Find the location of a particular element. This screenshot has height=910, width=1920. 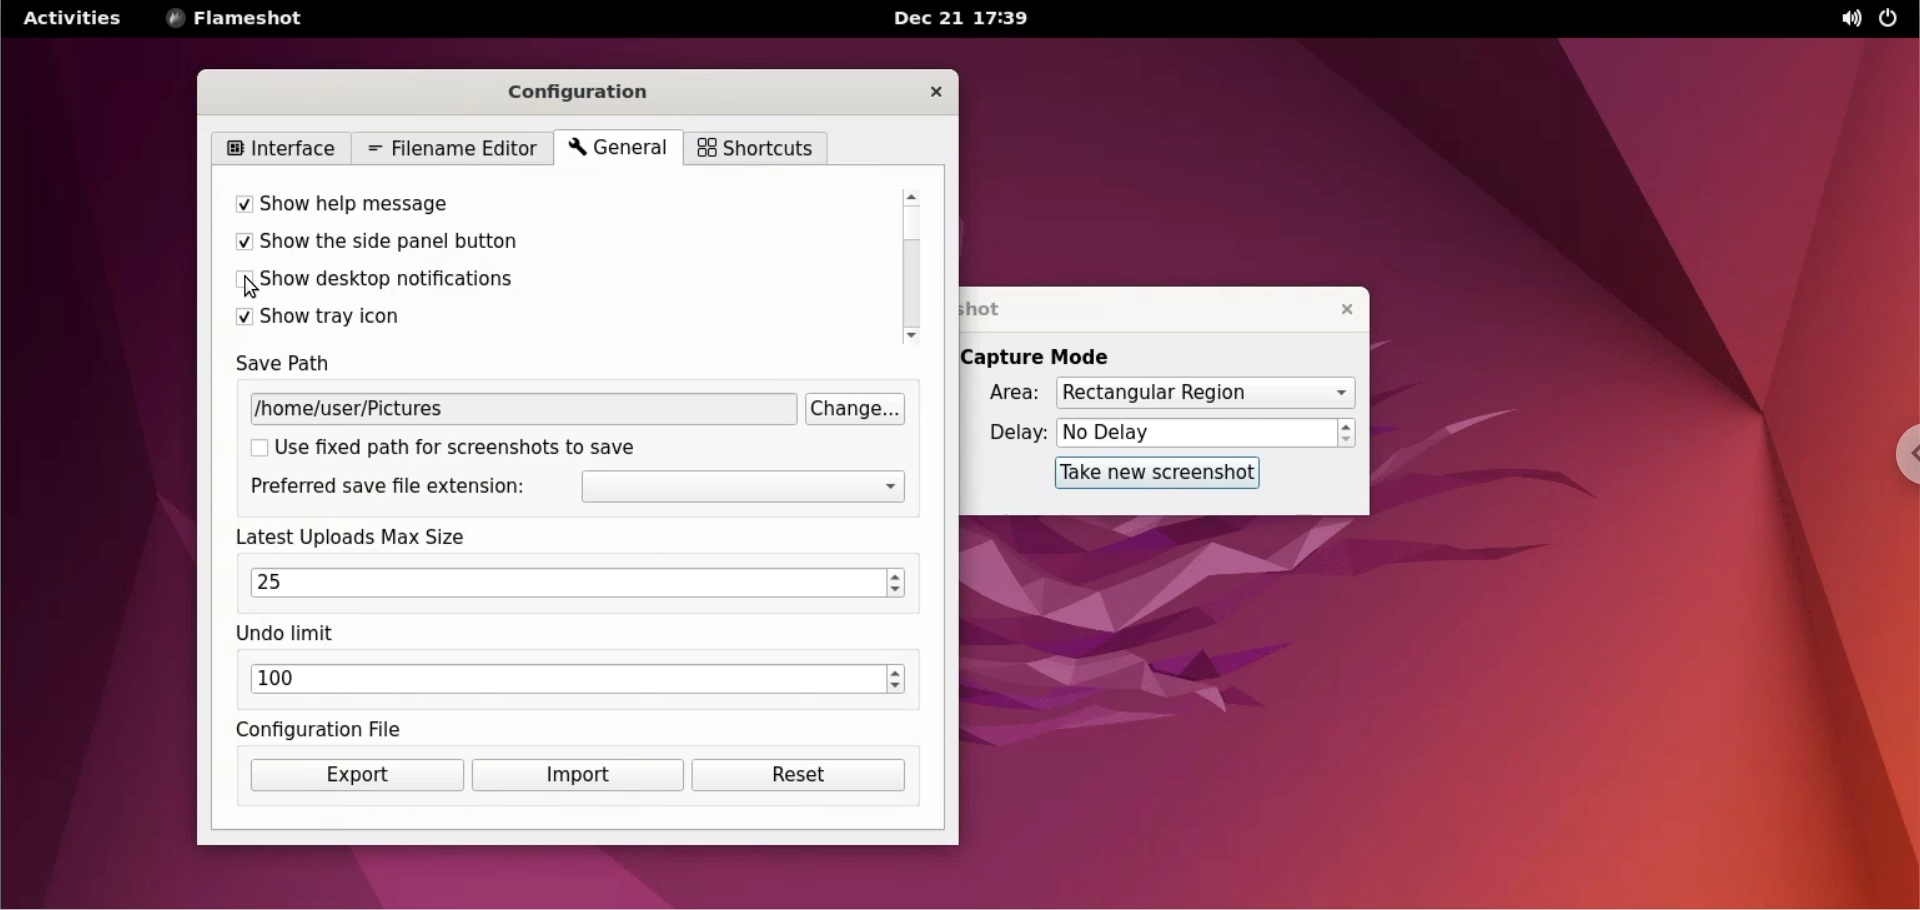

preferred save file extension is located at coordinates (386, 488).